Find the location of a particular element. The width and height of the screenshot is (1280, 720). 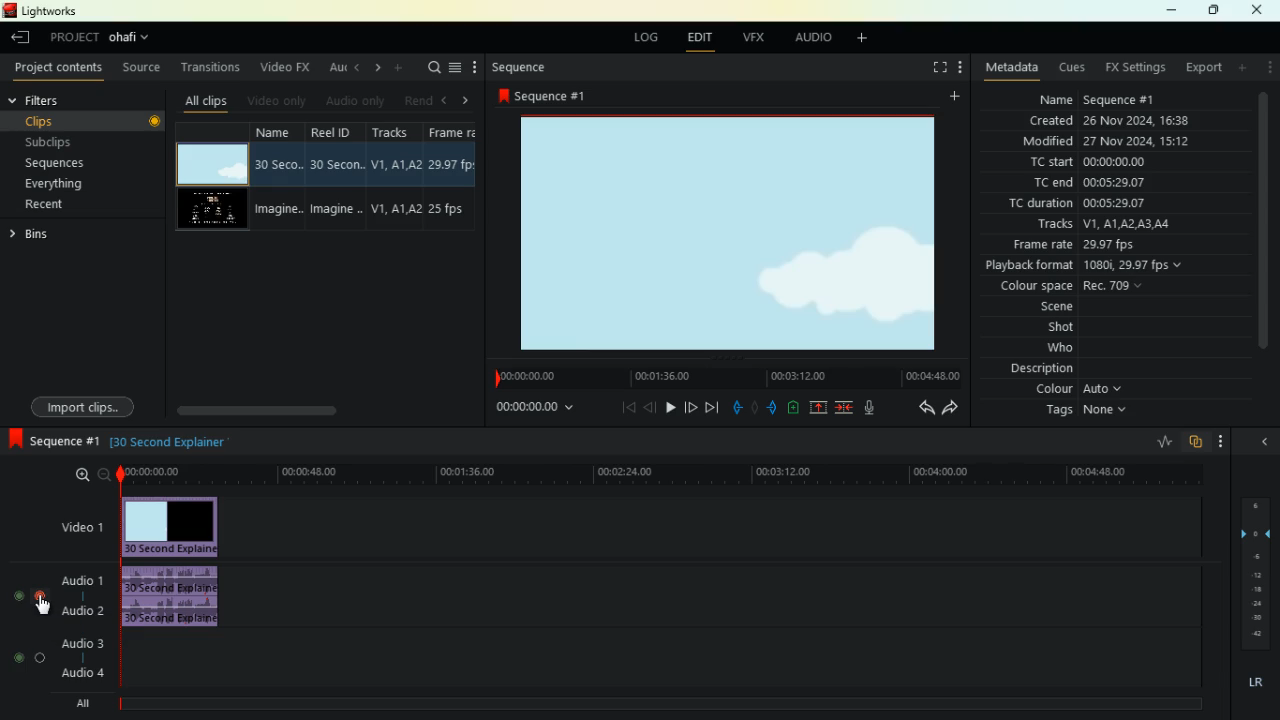

filters is located at coordinates (55, 98).